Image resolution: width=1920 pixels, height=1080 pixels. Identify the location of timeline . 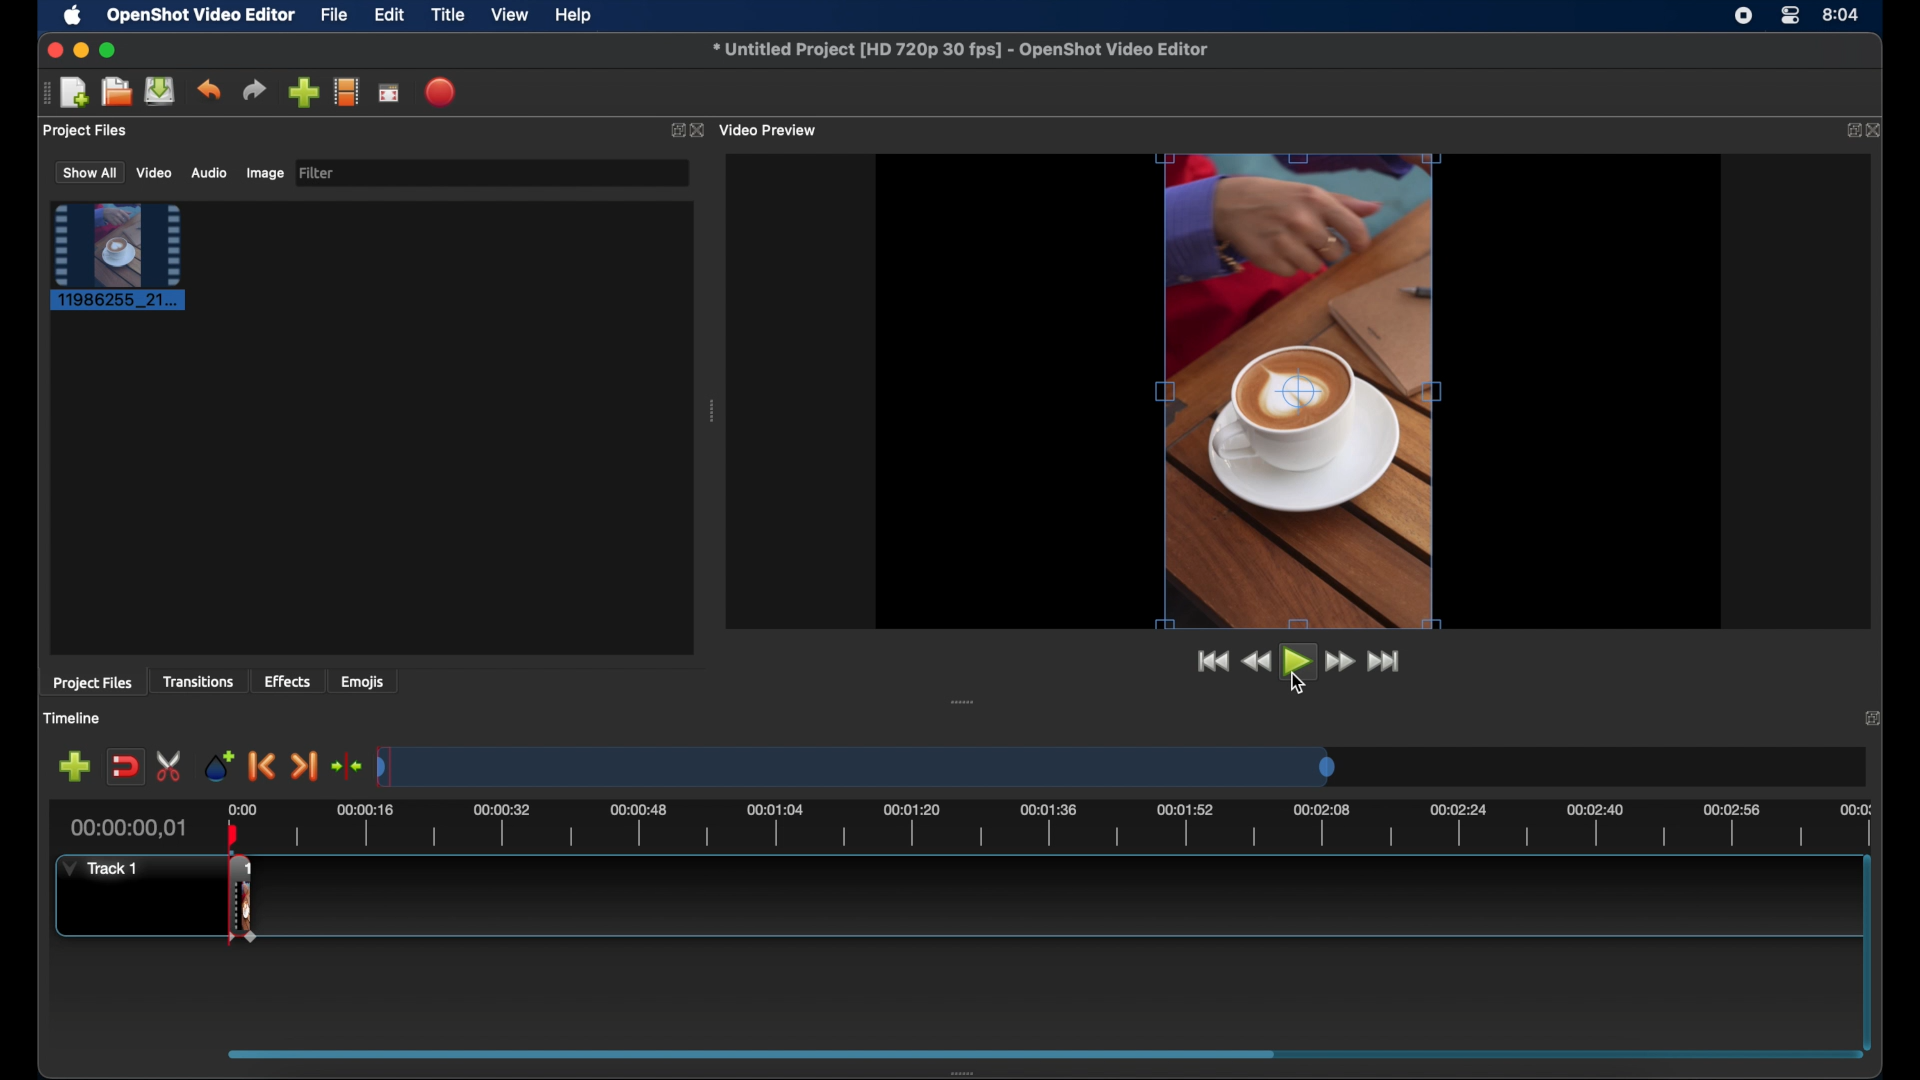
(1074, 824).